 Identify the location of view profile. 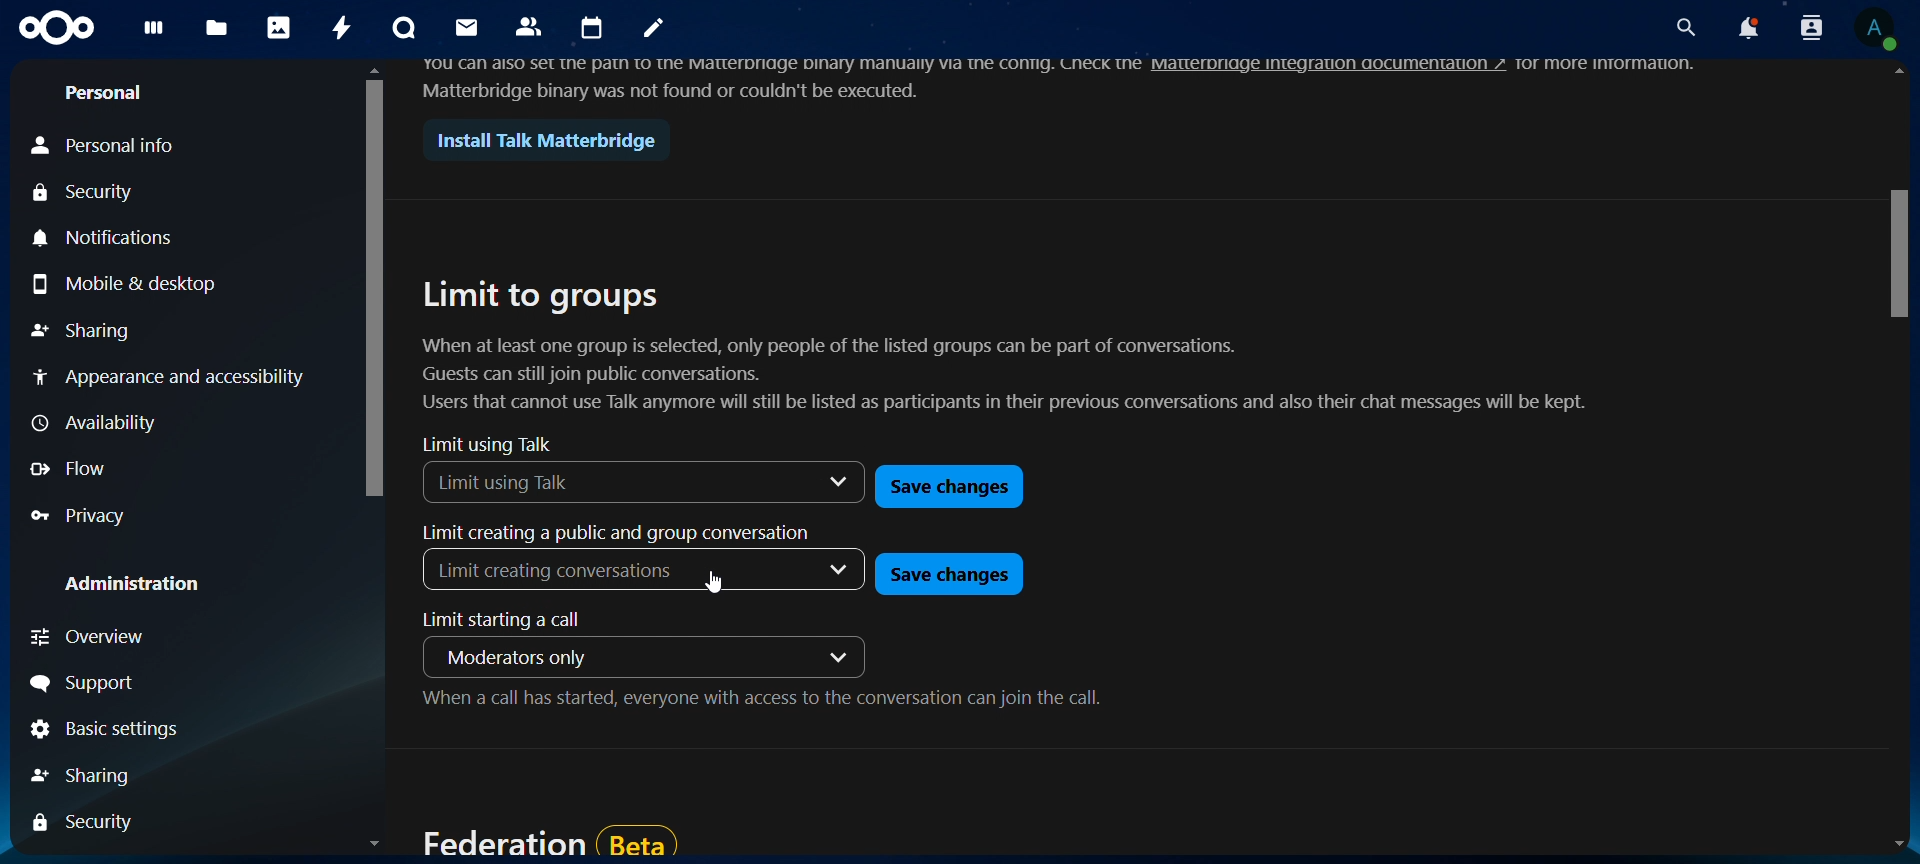
(1878, 31).